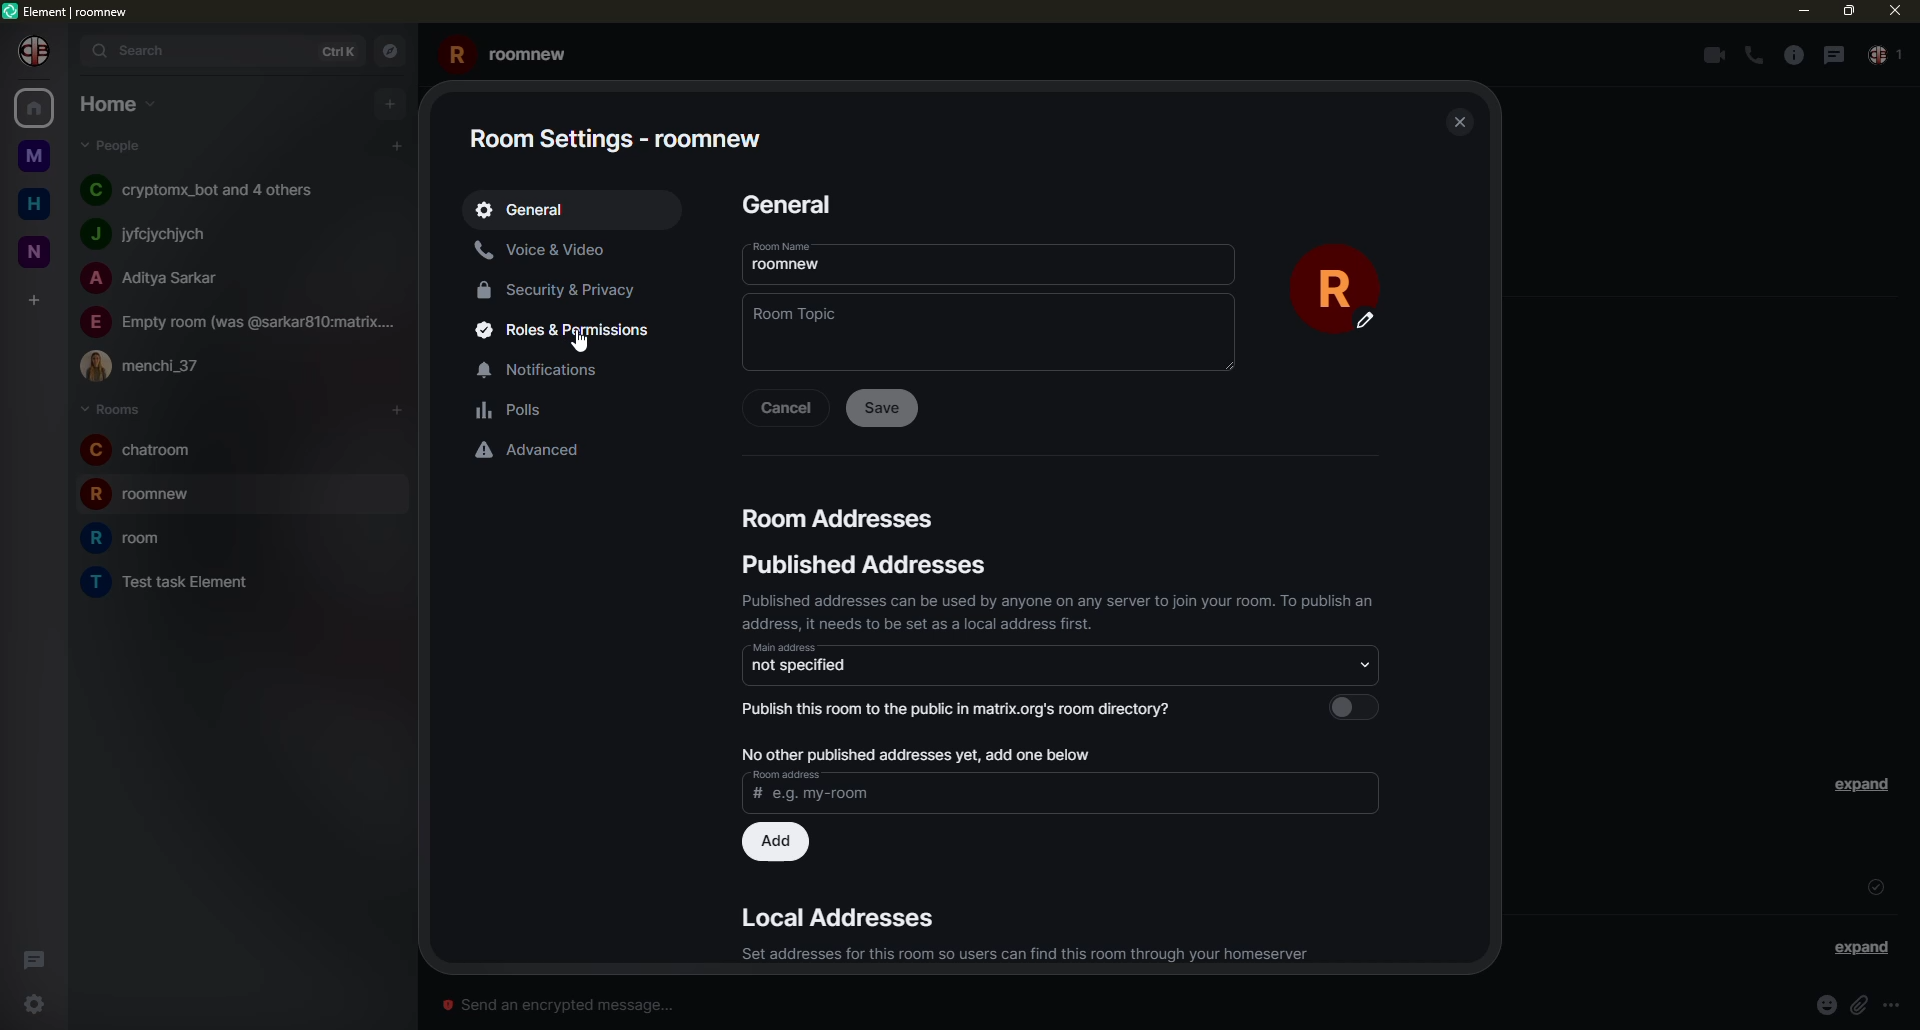  Describe the element at coordinates (117, 146) in the screenshot. I see `people` at that location.